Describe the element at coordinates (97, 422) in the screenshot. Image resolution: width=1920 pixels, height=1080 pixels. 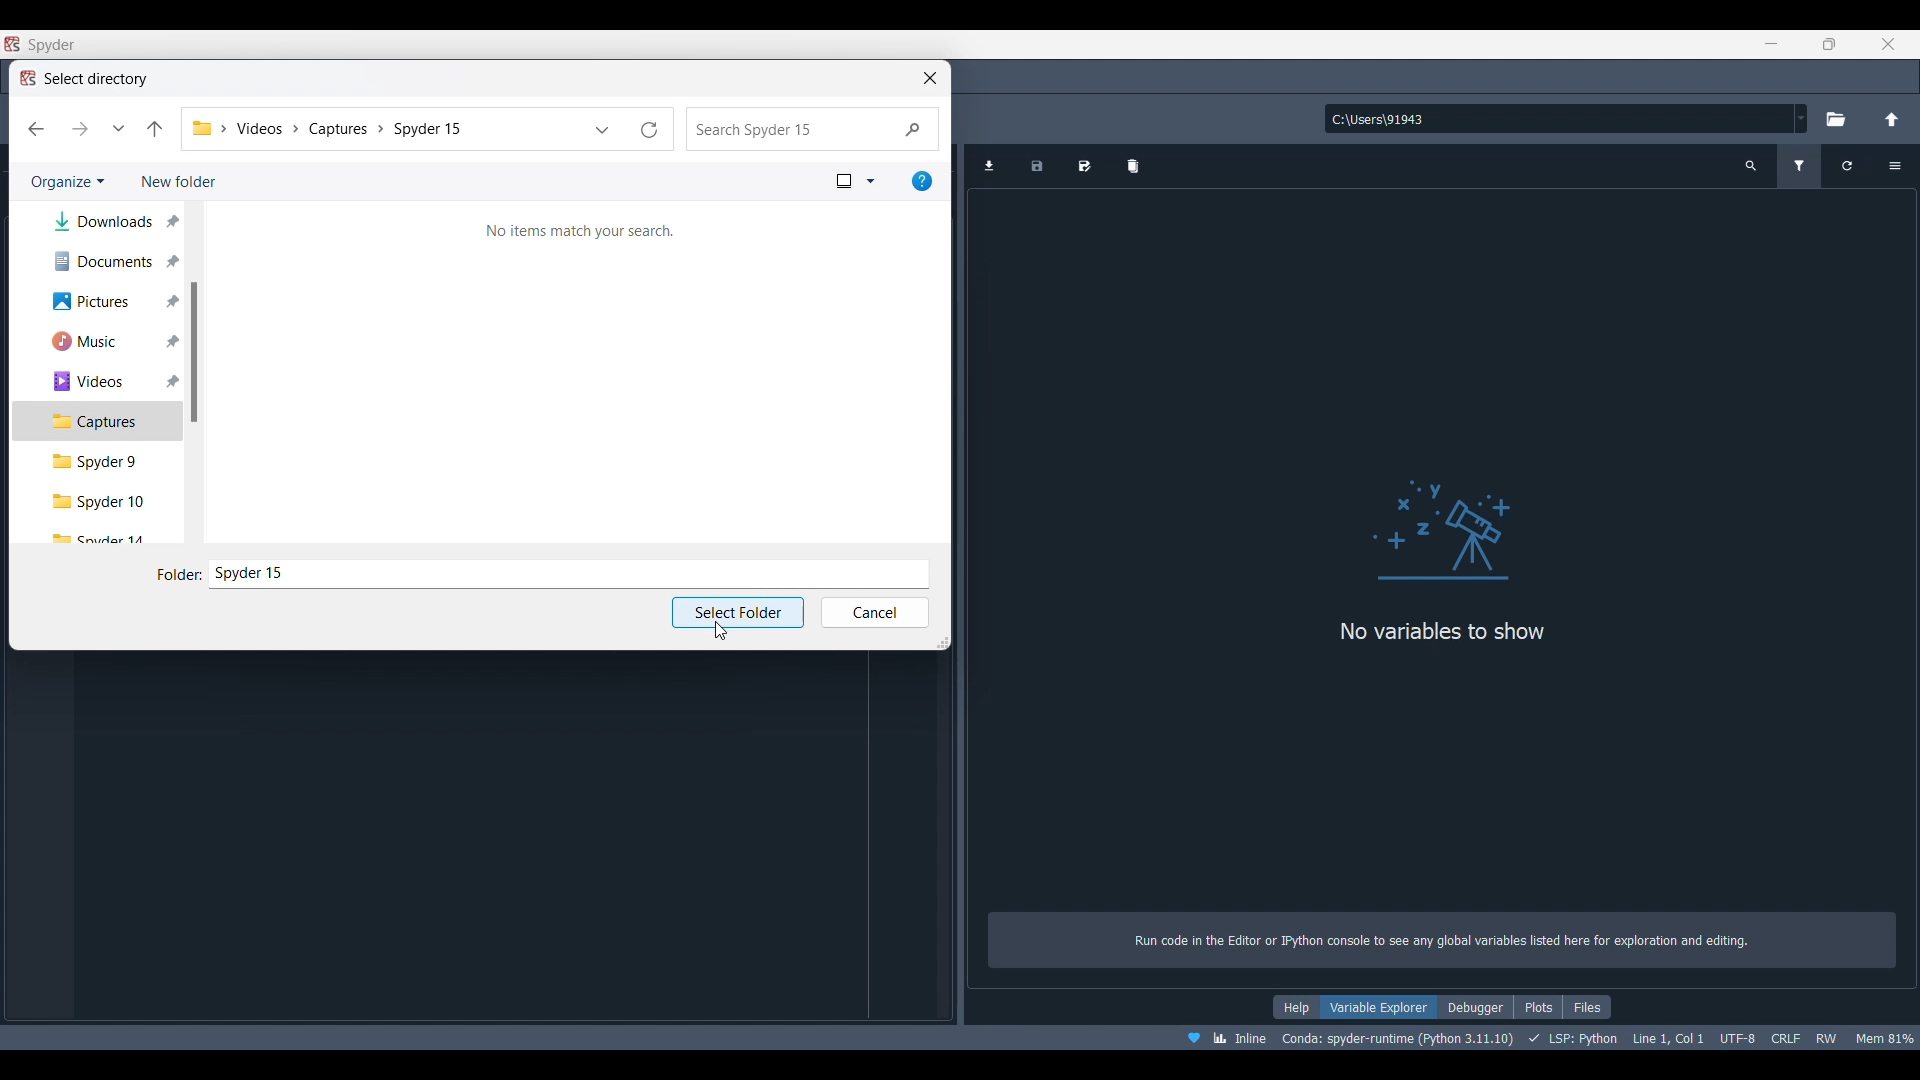
I see `Captures, current folder highlighted` at that location.